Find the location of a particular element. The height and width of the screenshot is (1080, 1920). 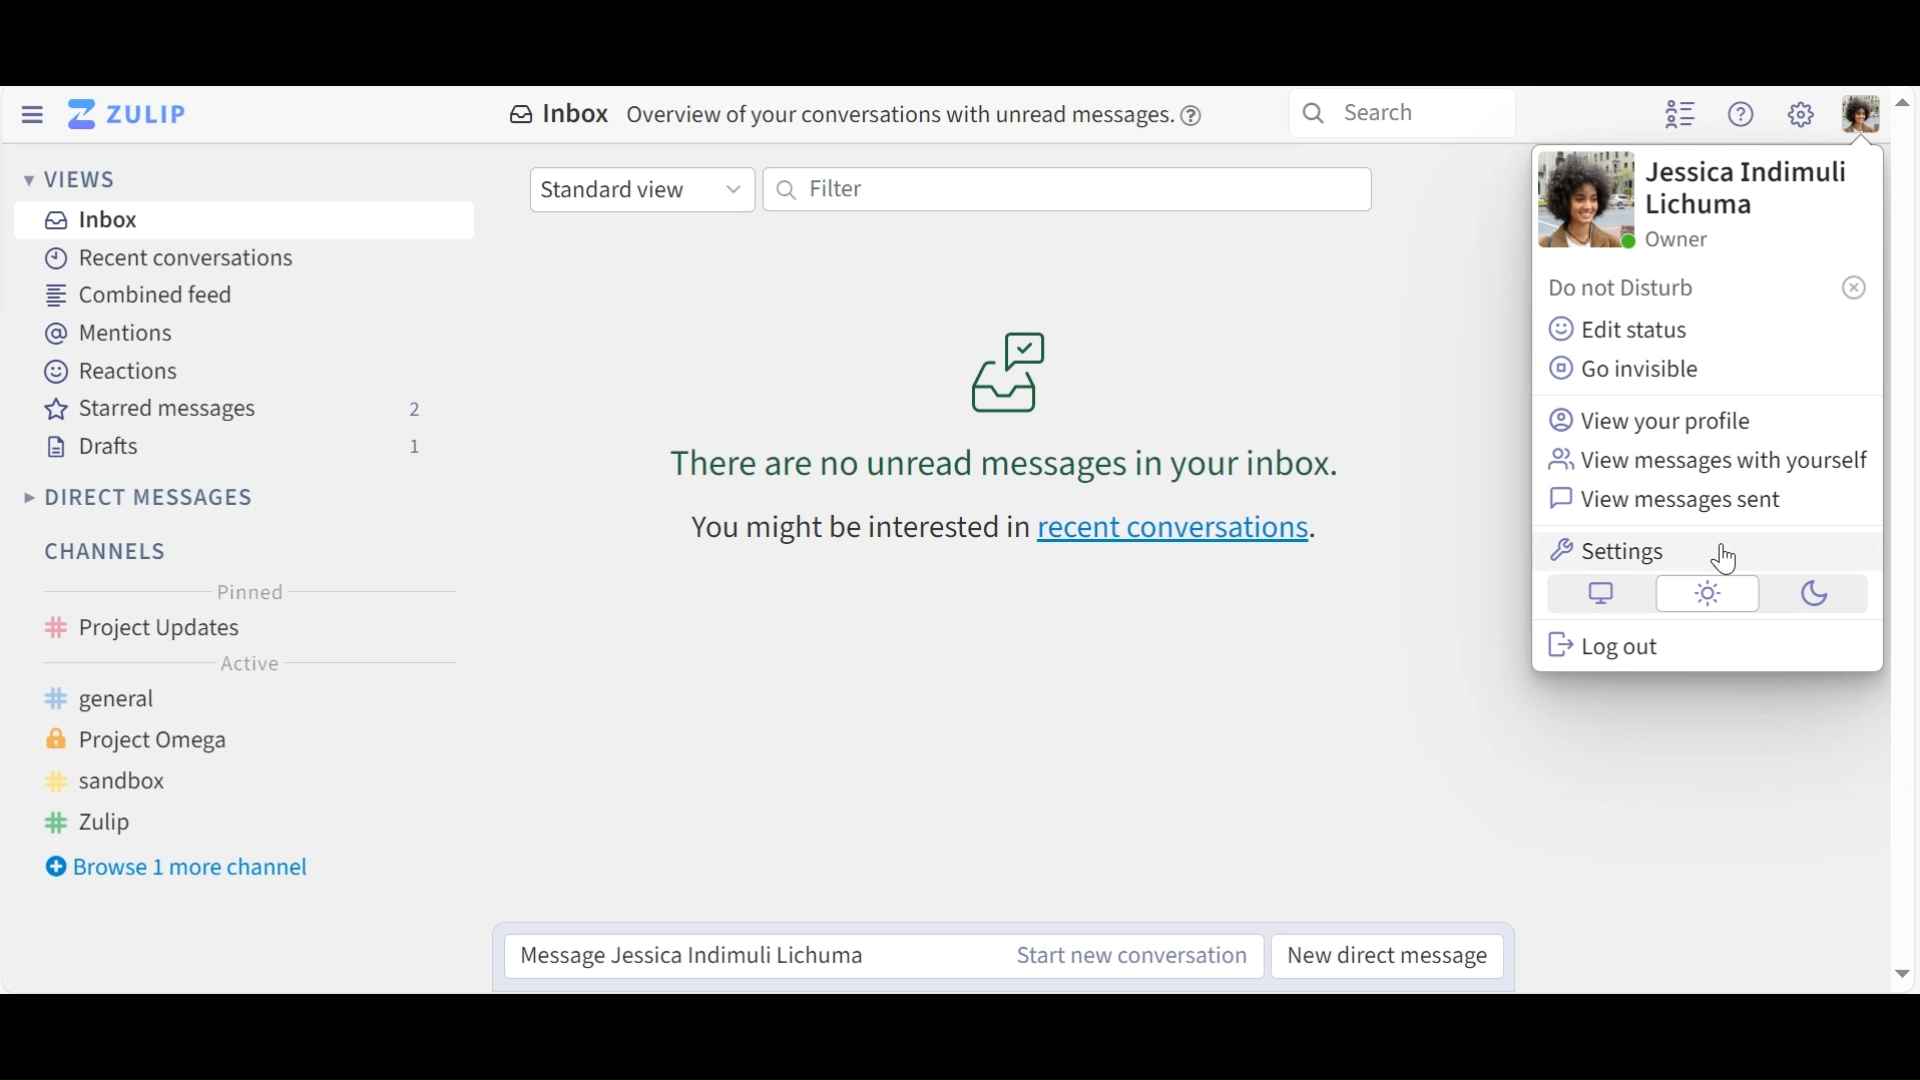

sandbox is located at coordinates (126, 782).